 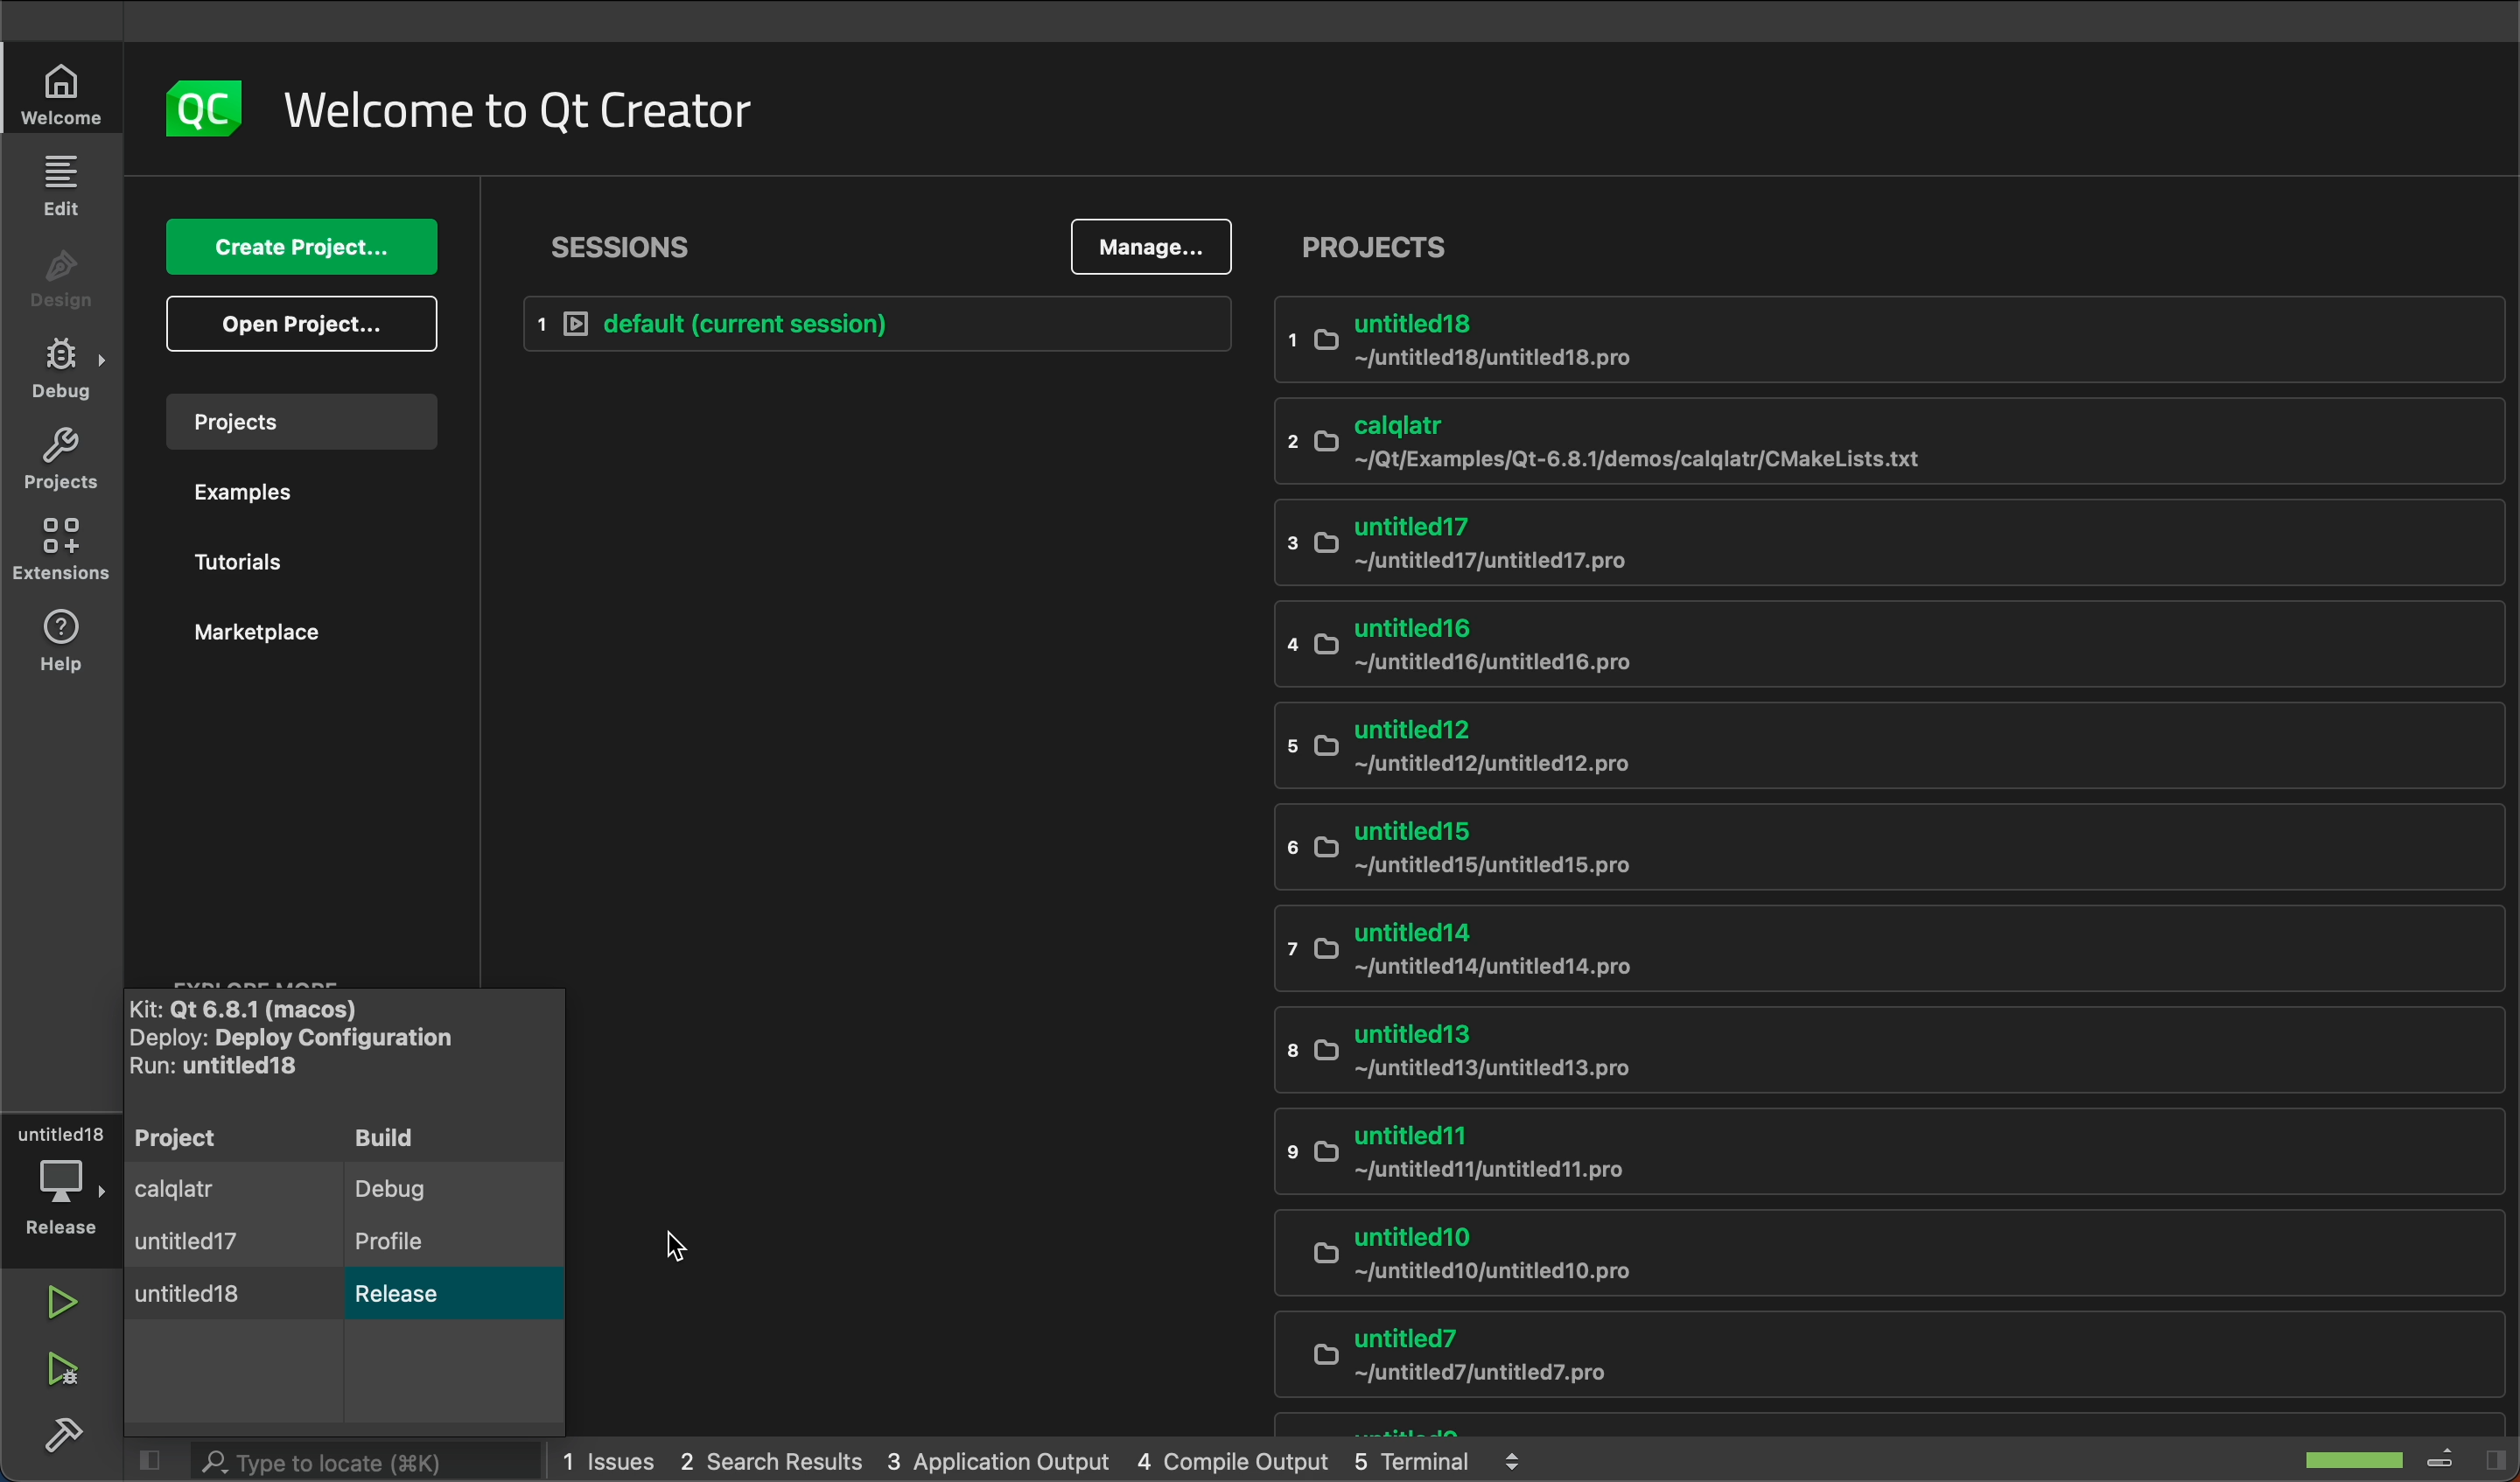 I want to click on logo, so click(x=202, y=106).